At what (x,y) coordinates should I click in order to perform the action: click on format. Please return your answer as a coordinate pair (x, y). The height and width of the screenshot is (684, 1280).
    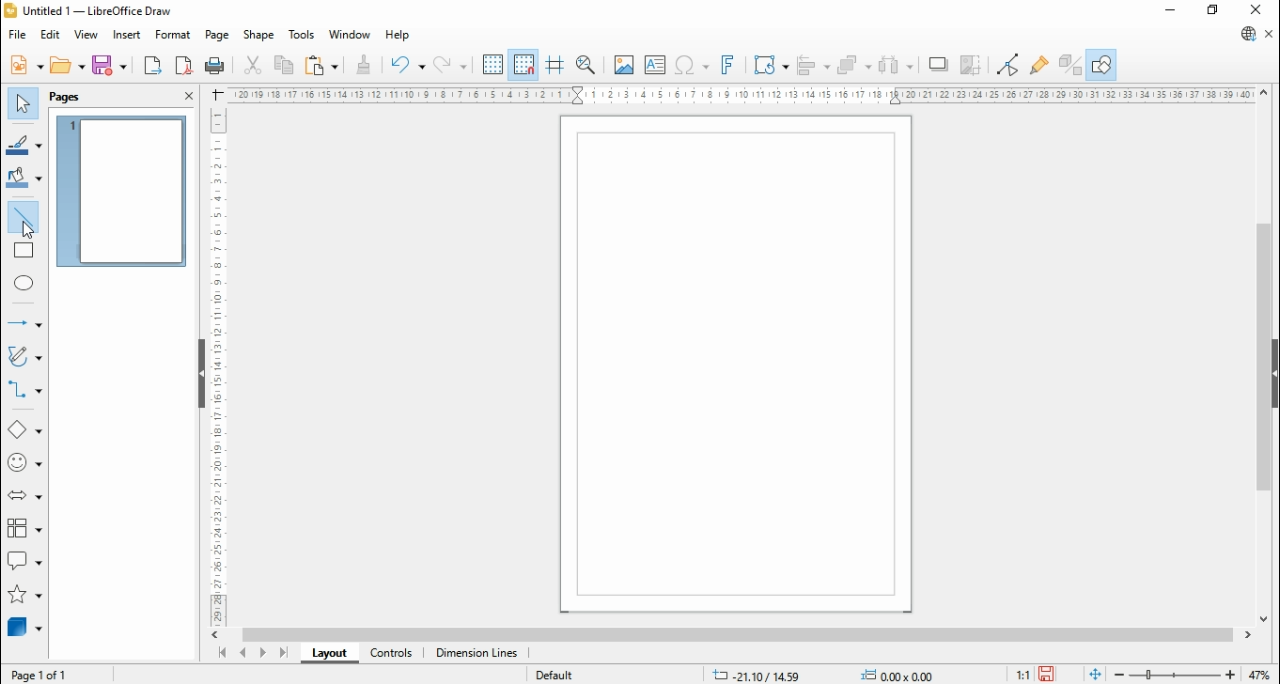
    Looking at the image, I should click on (174, 35).